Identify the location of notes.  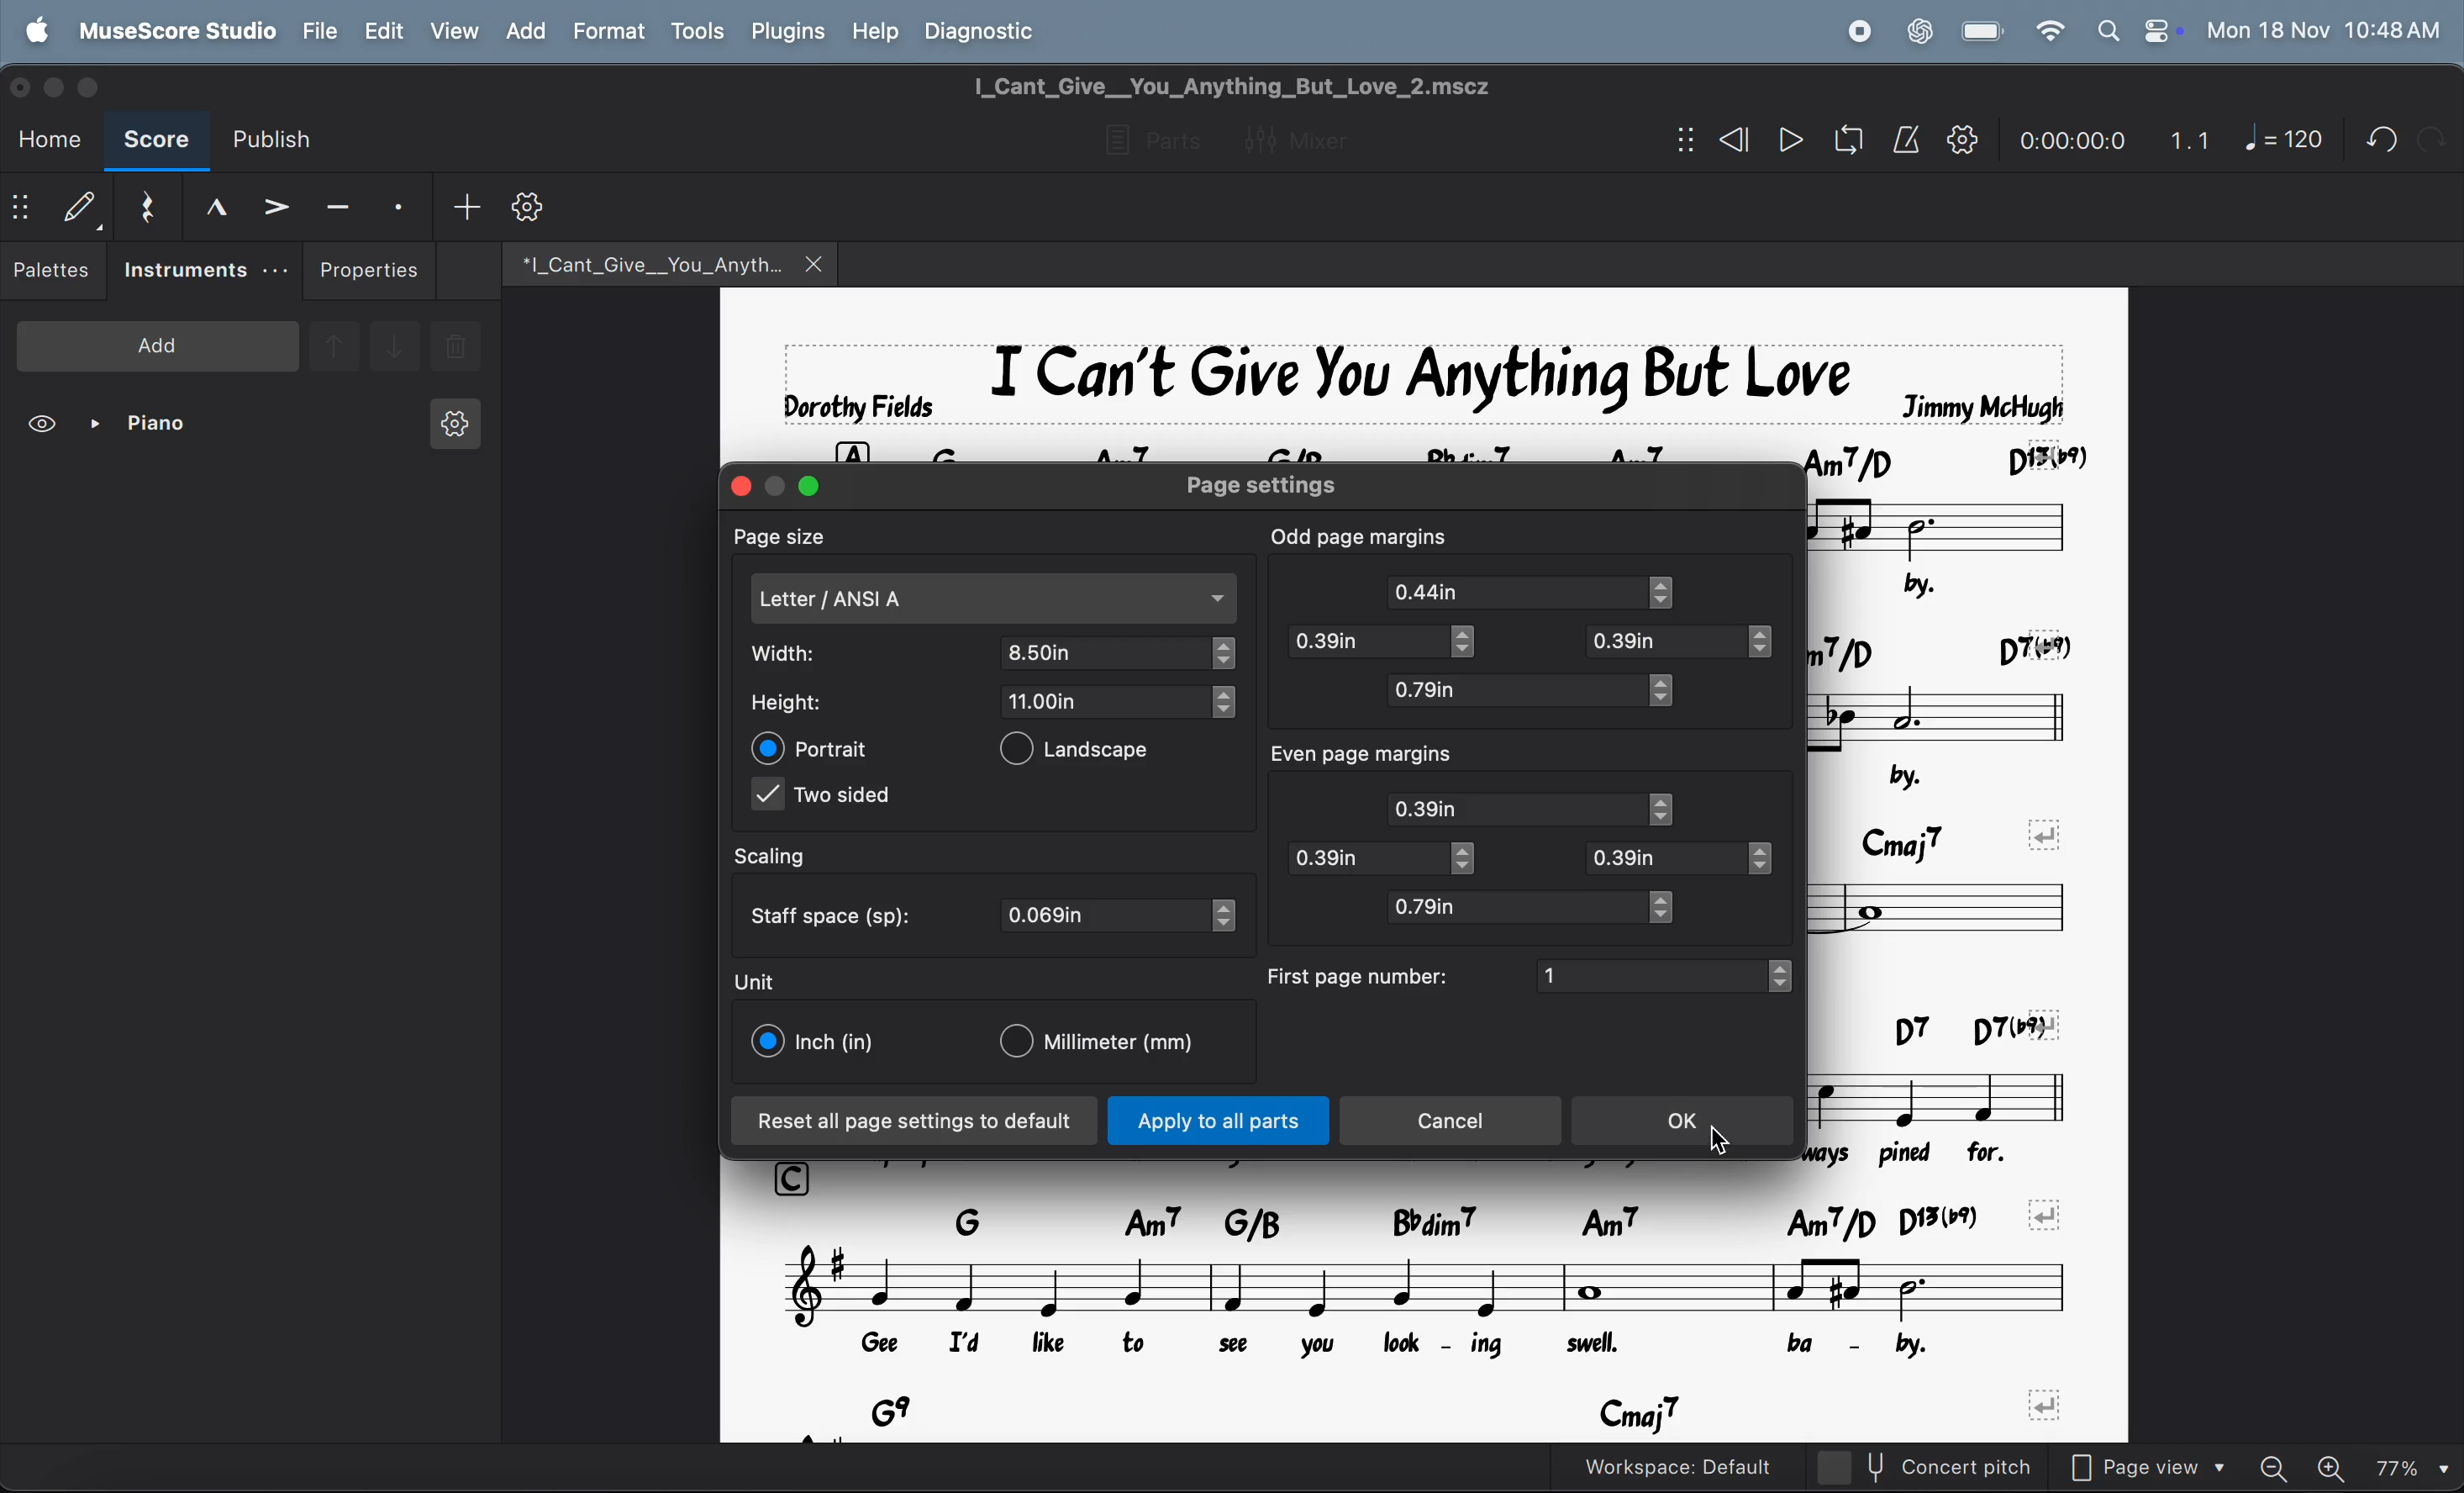
(1946, 711).